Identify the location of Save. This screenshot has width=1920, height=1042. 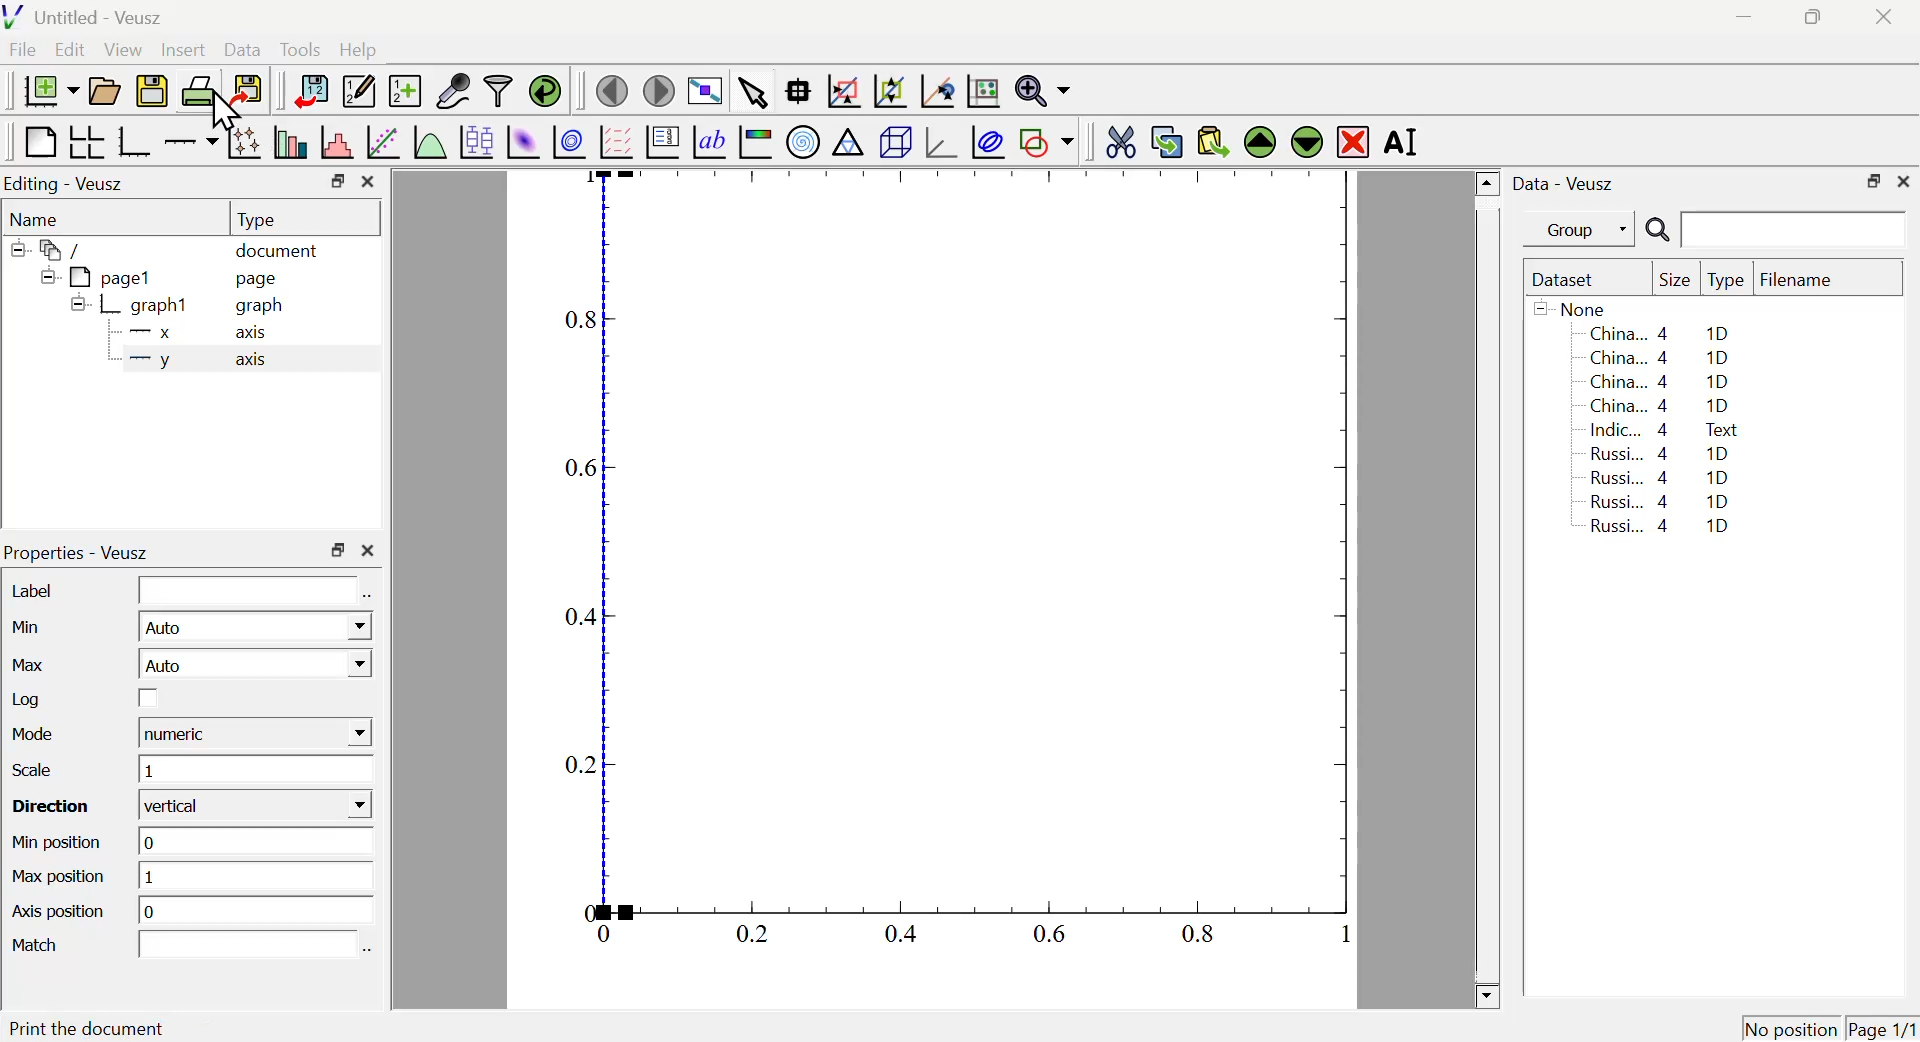
(152, 92).